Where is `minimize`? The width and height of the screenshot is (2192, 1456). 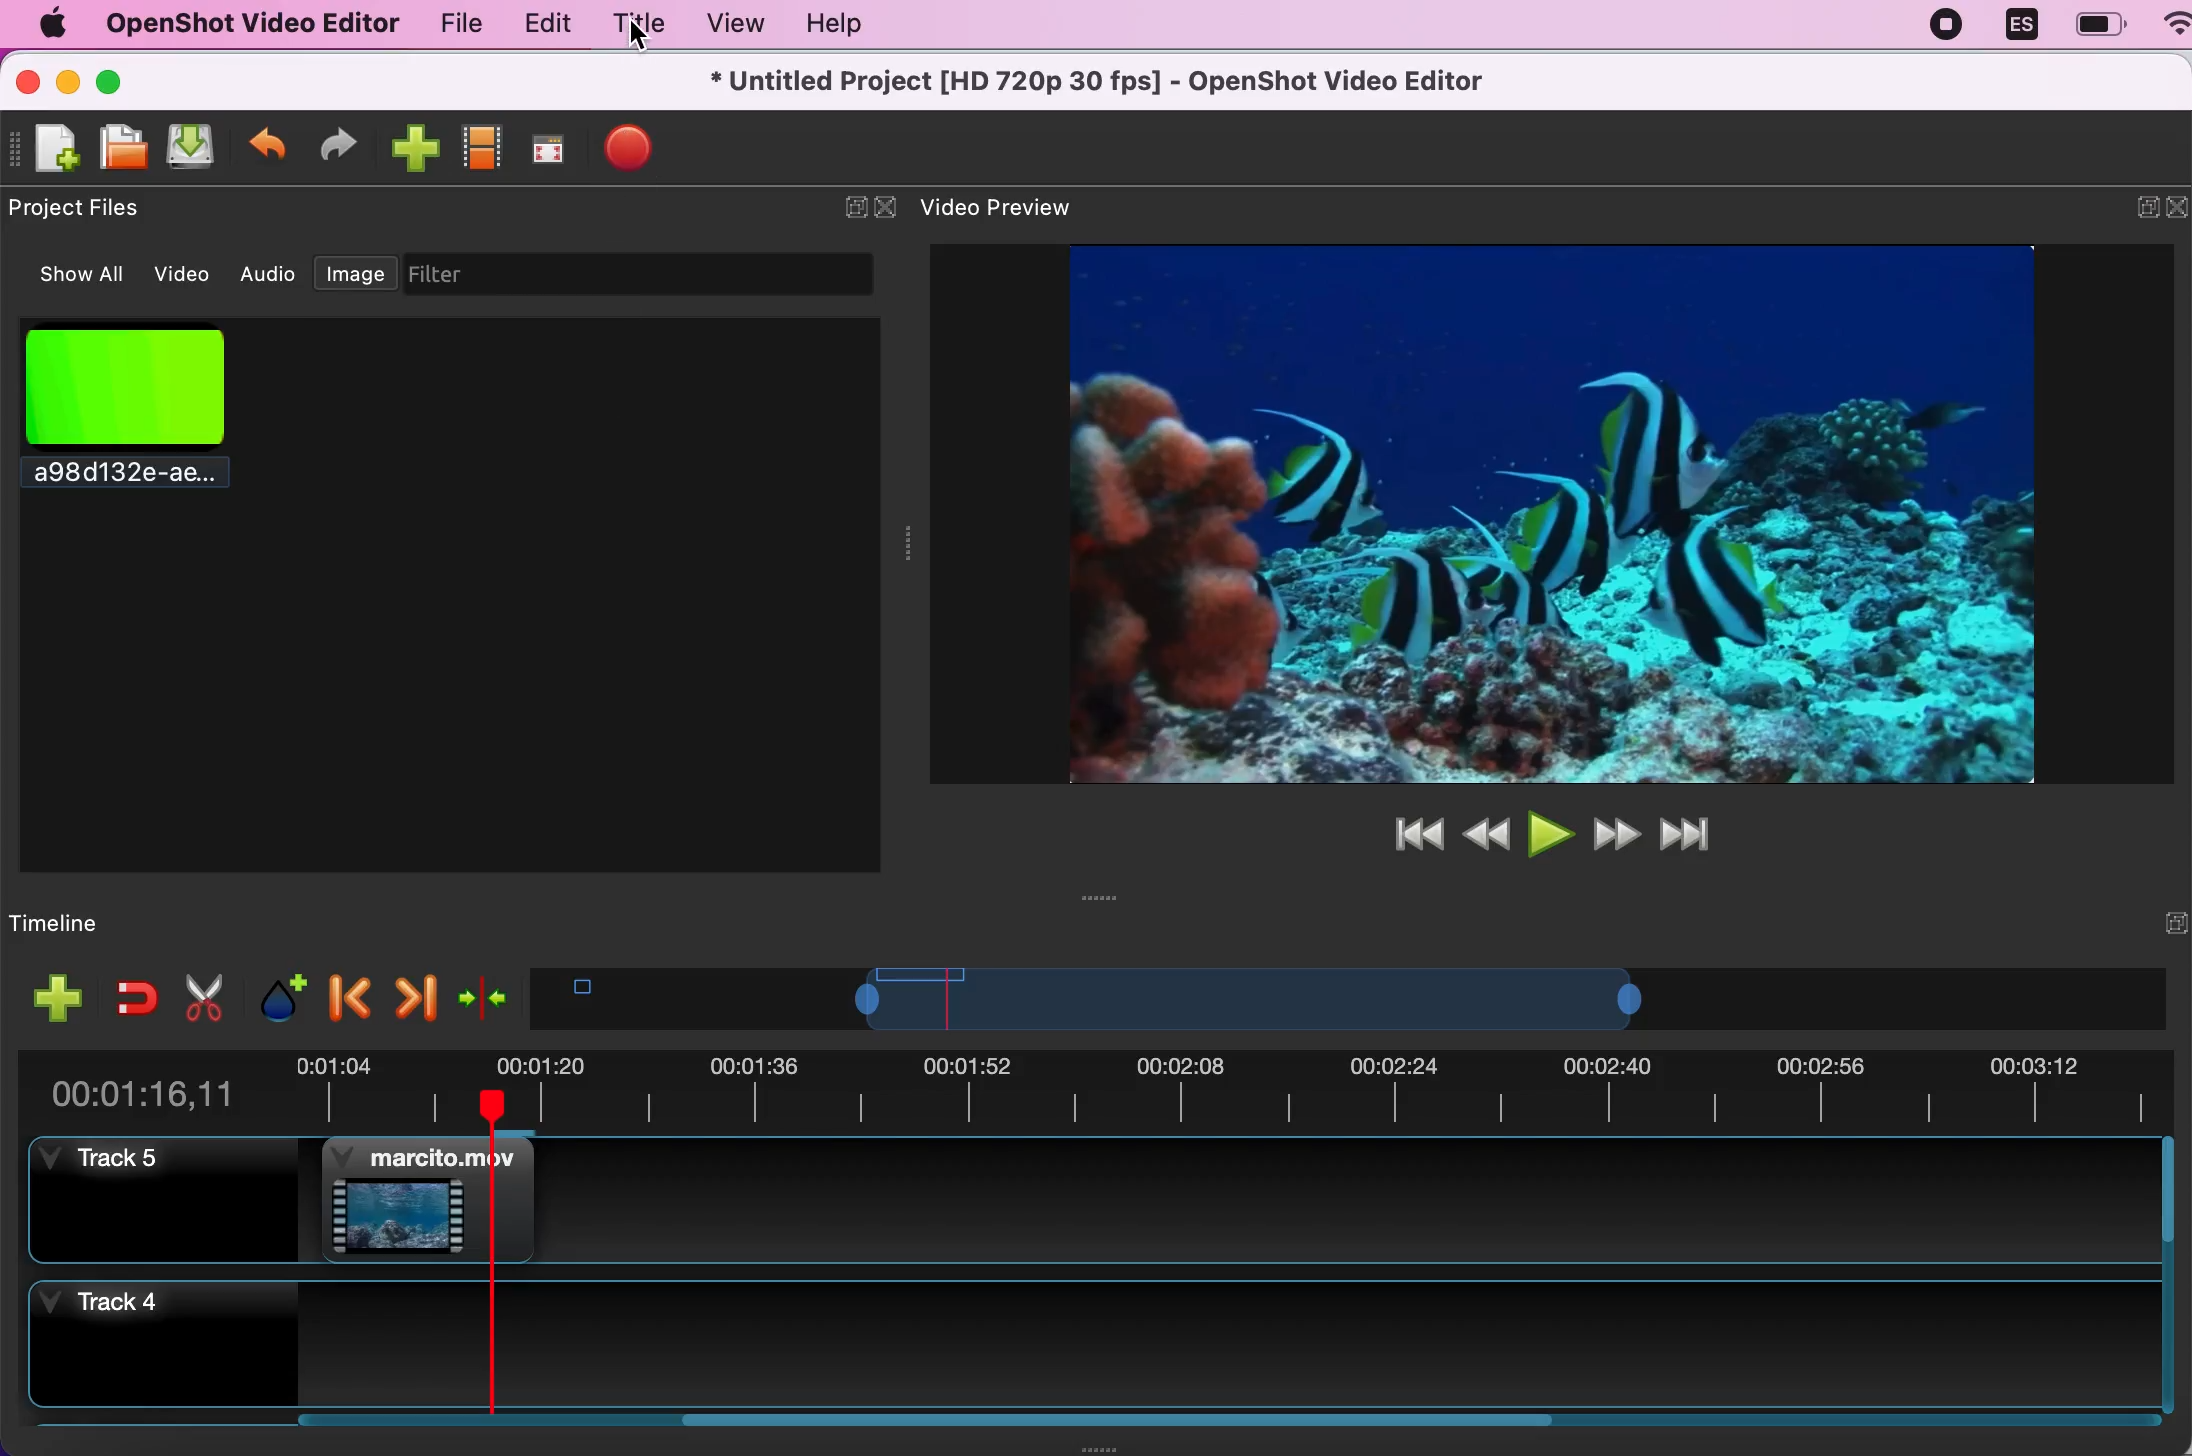 minimize is located at coordinates (68, 79).